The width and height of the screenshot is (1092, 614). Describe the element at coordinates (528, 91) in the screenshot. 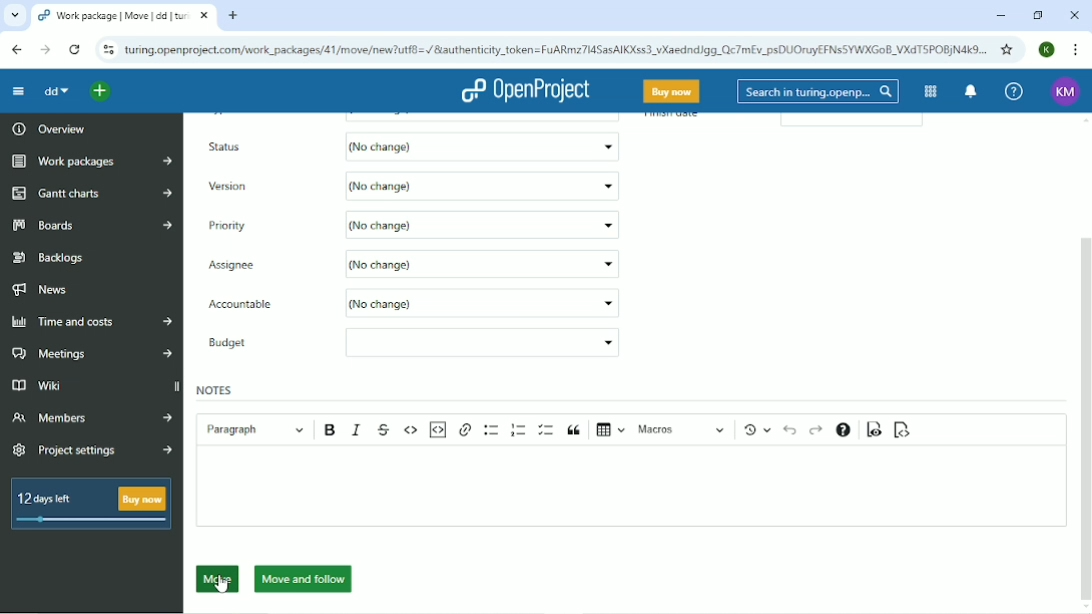

I see `OpenProject` at that location.